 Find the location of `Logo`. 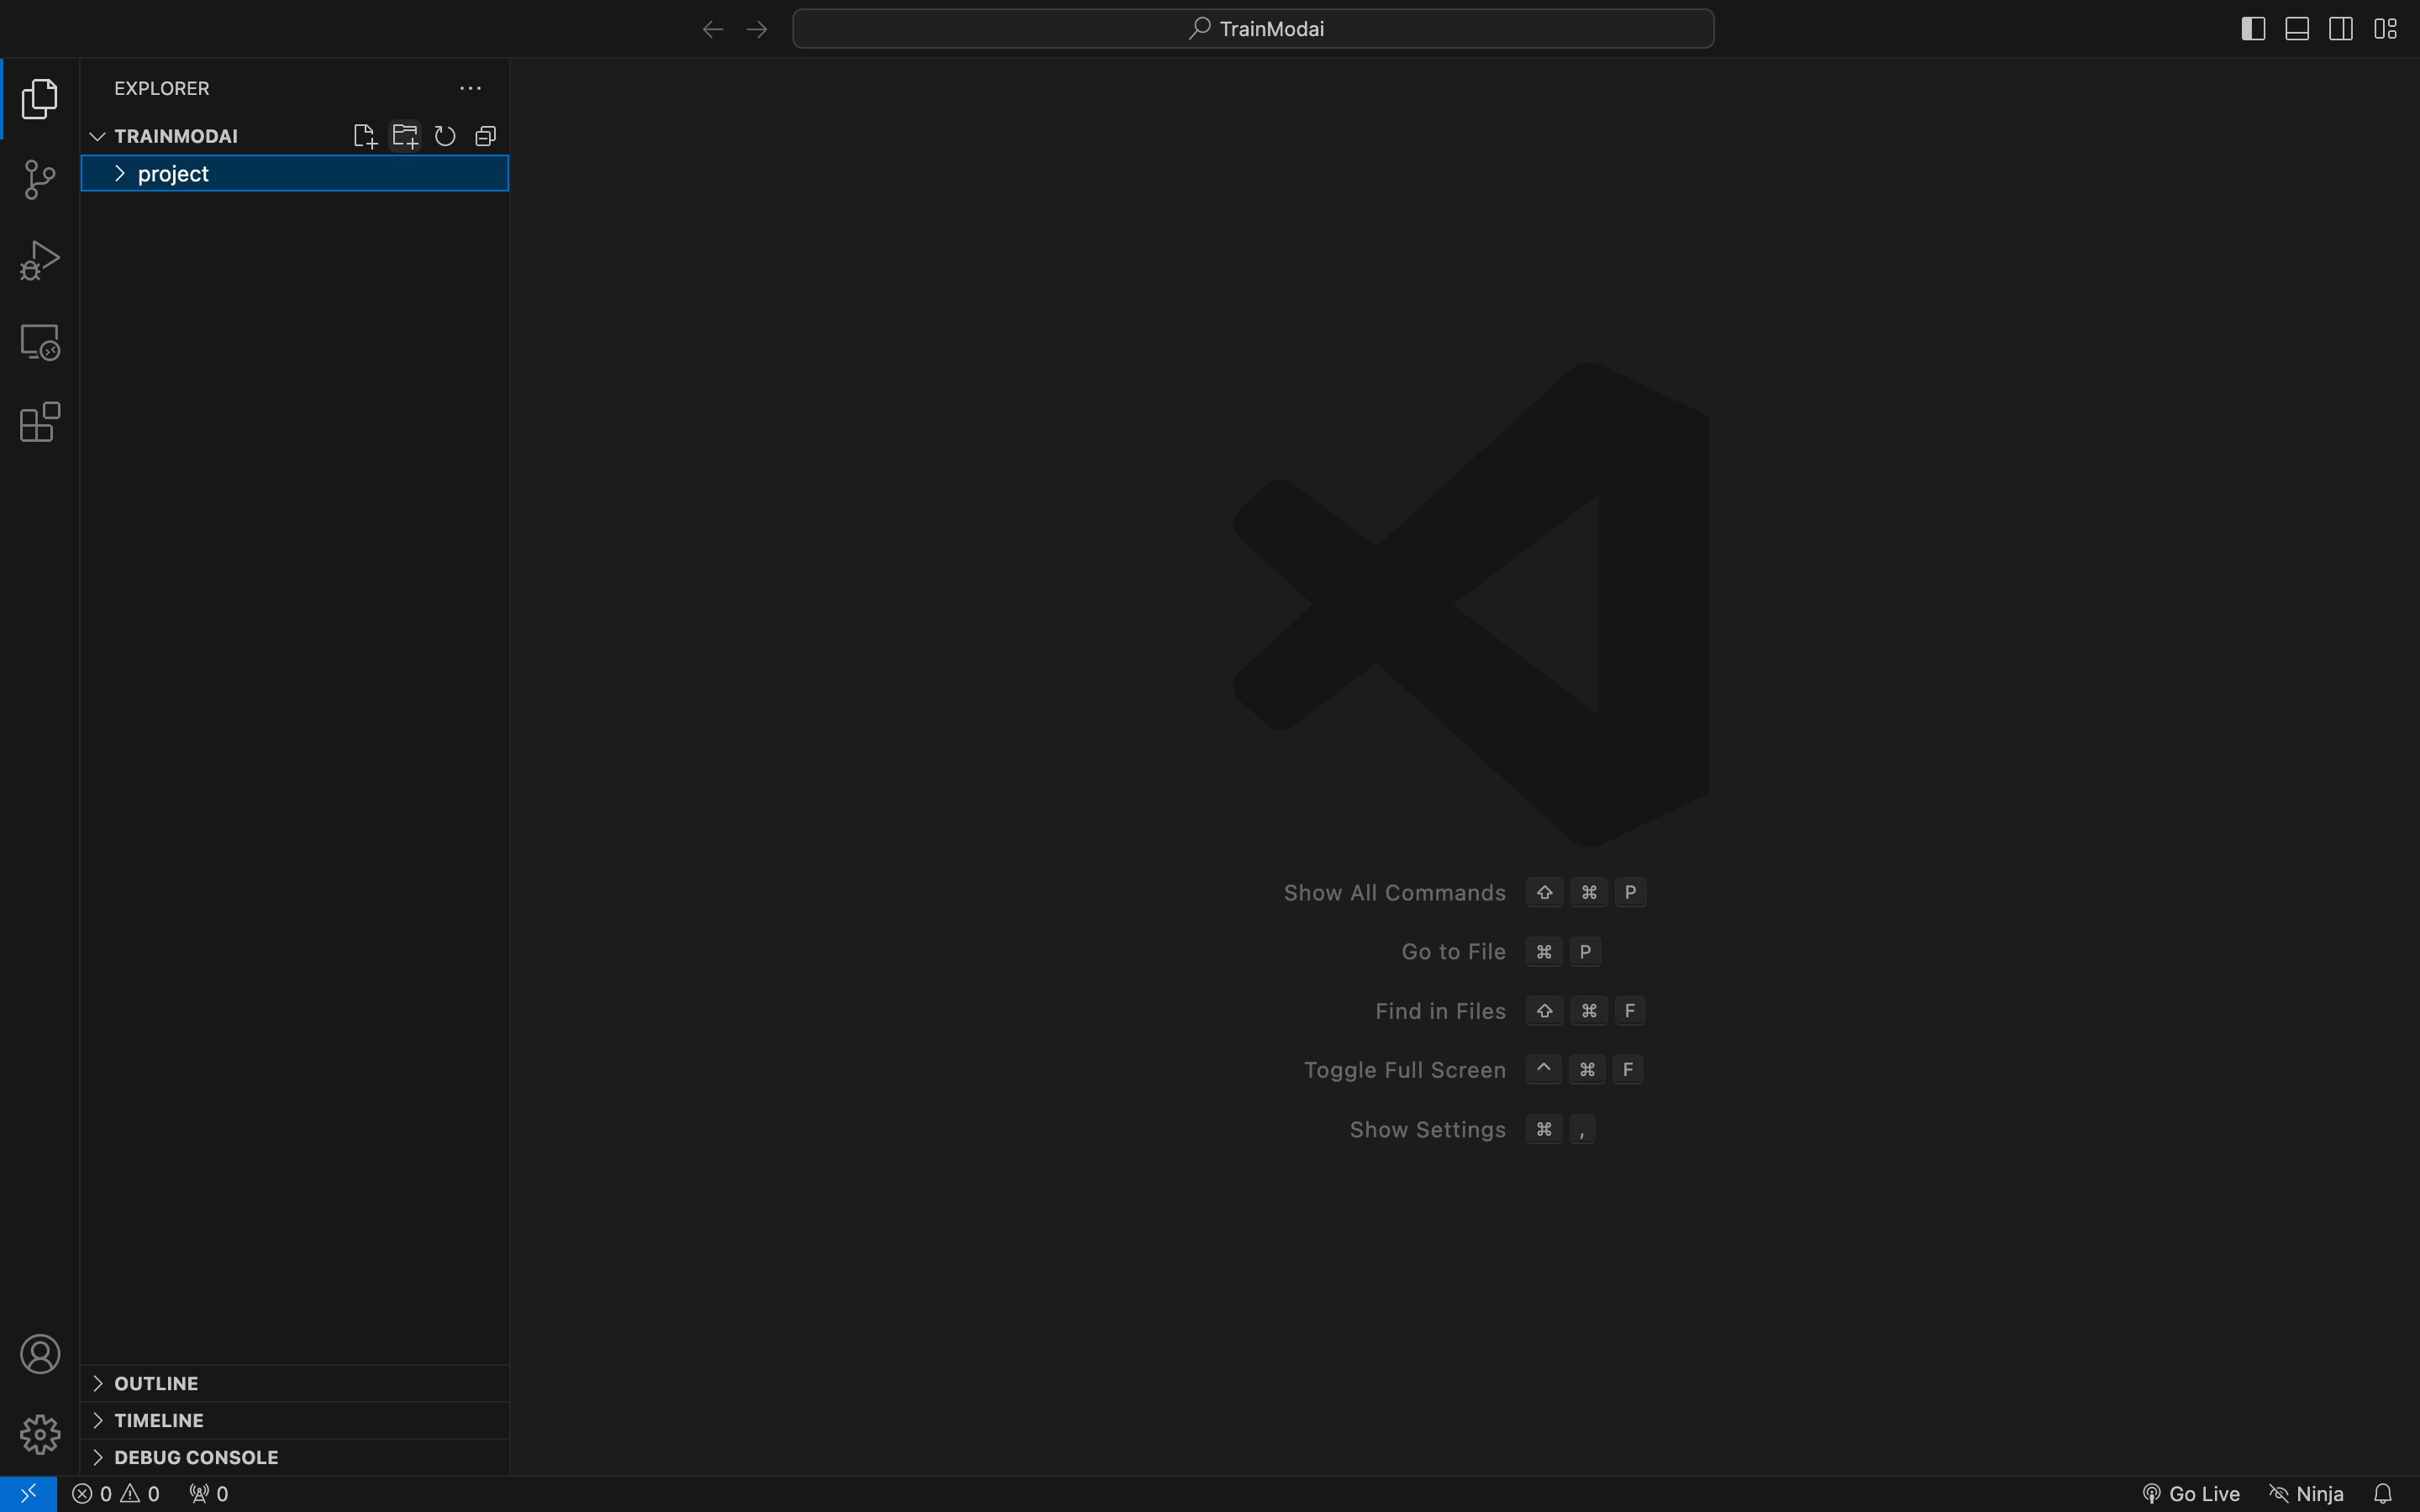

Logo is located at coordinates (1473, 597).